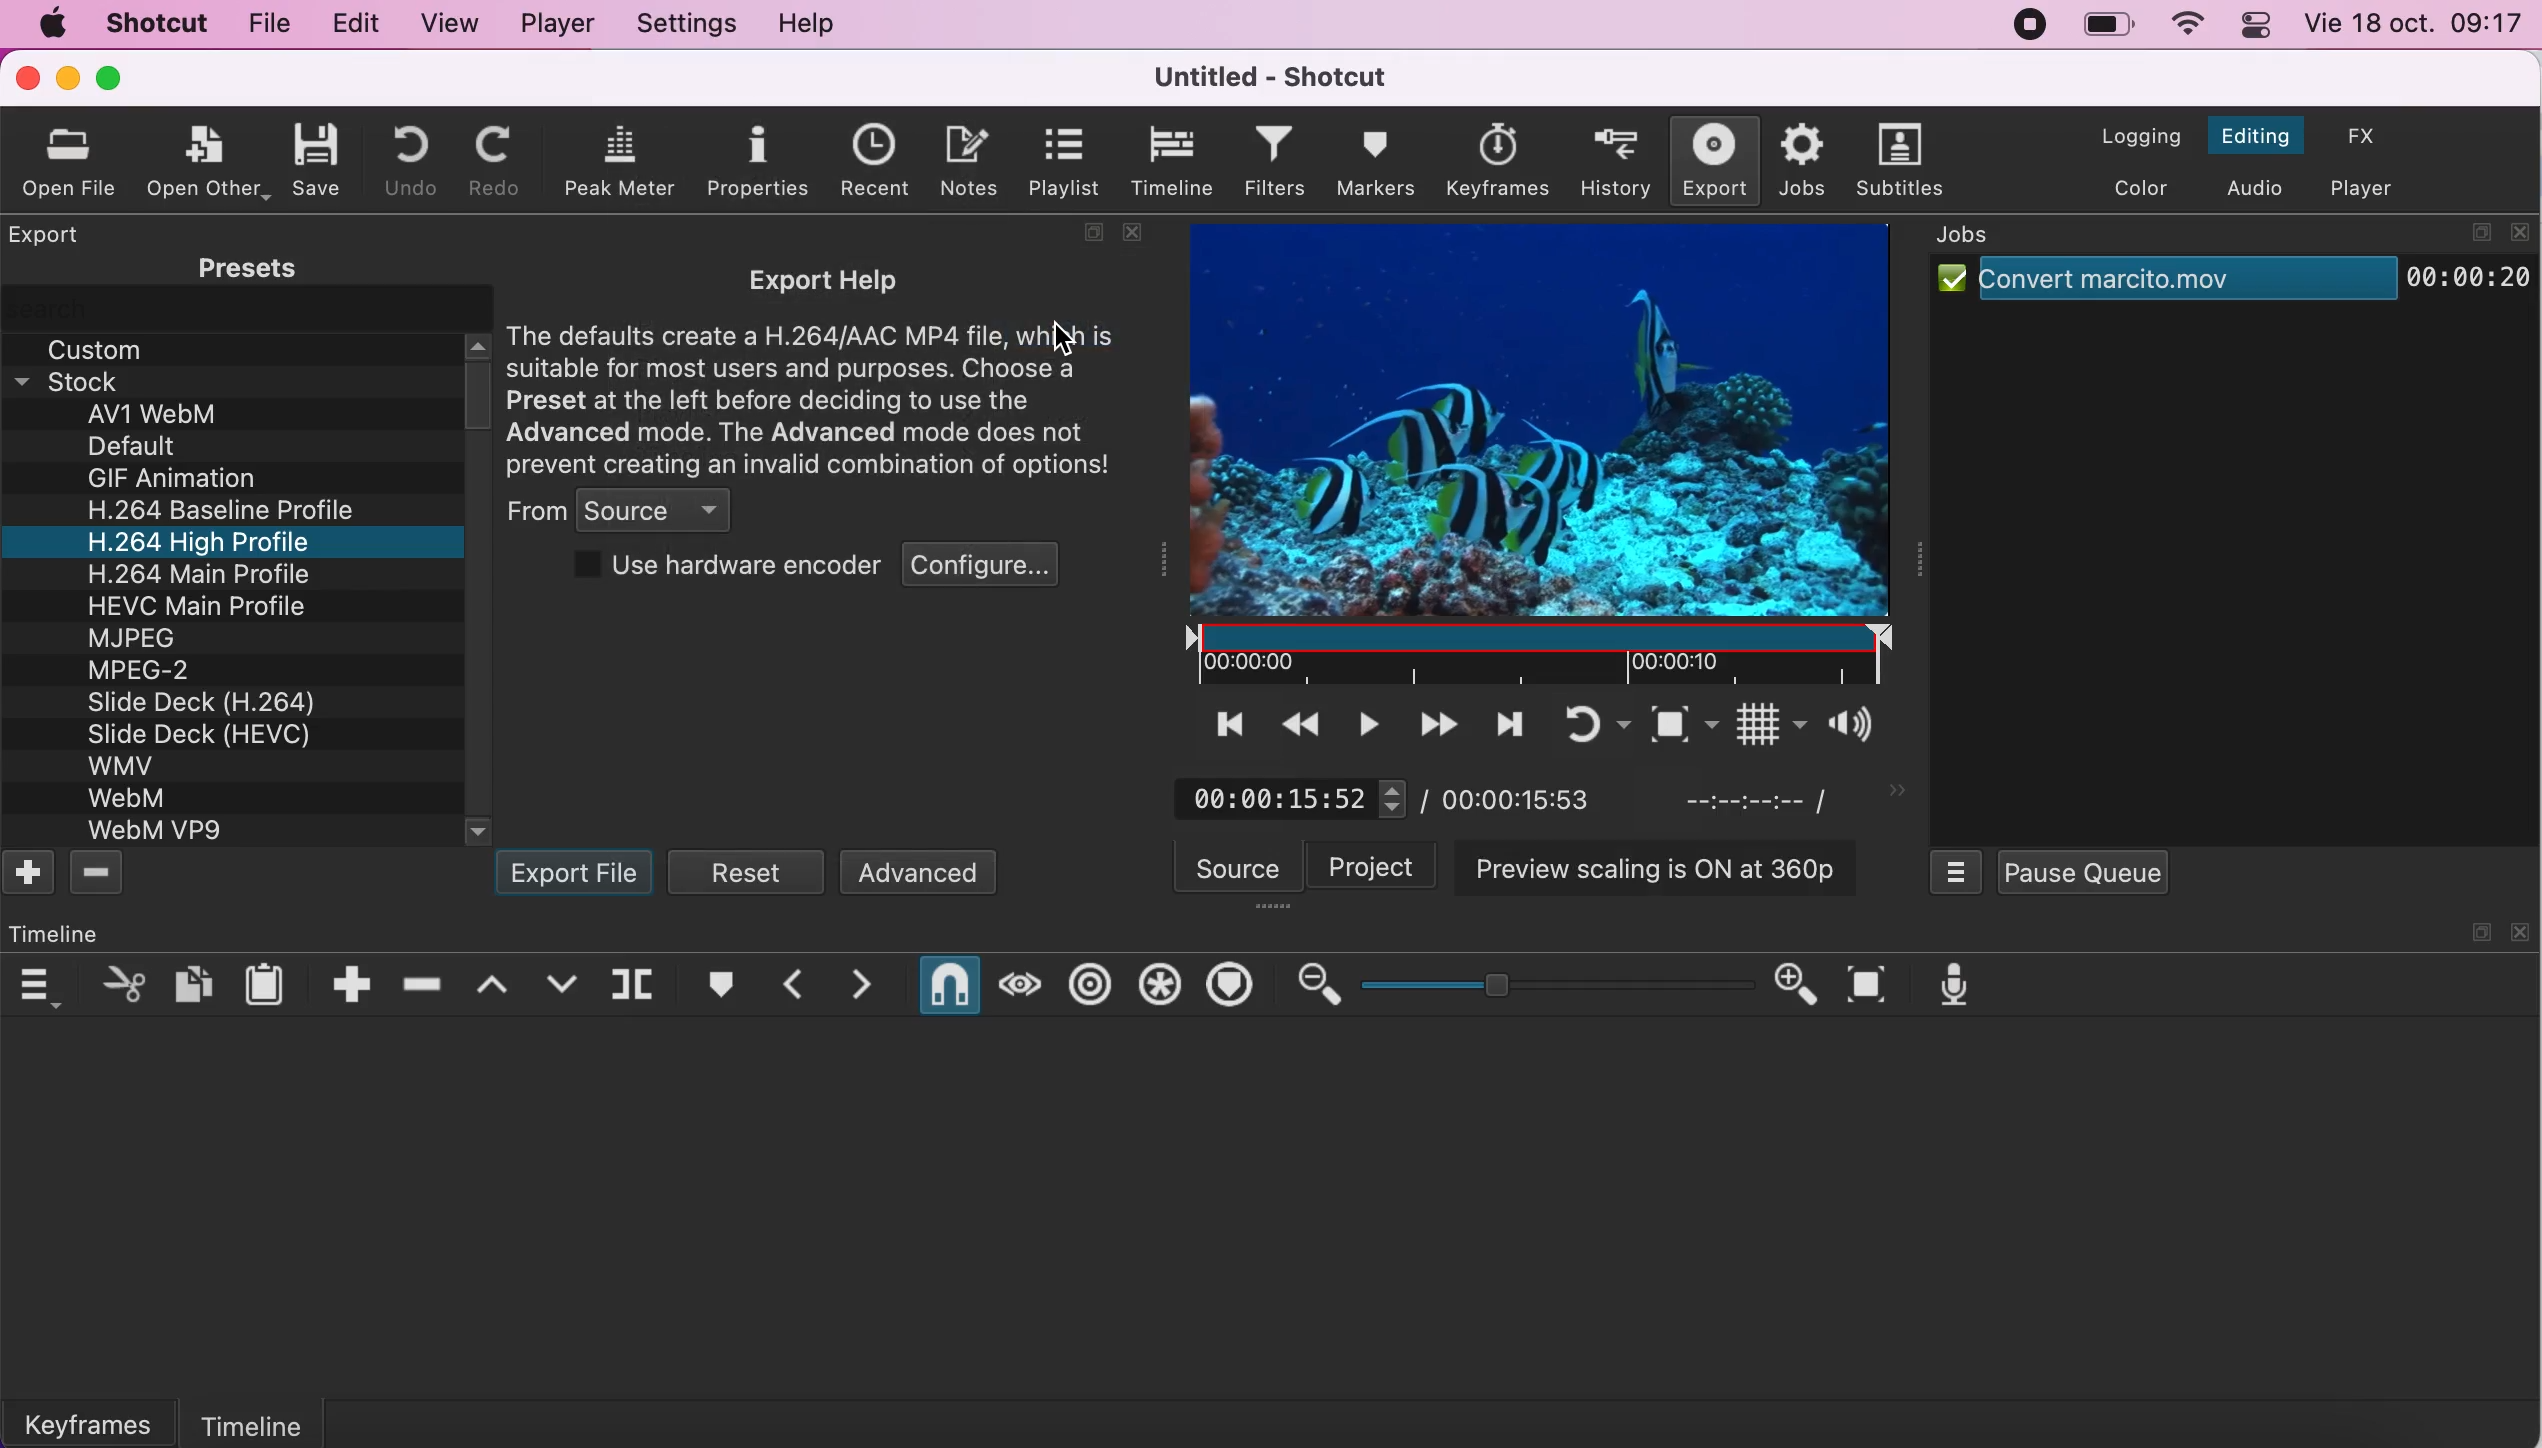 This screenshot has height=1448, width=2542. What do you see at coordinates (192, 571) in the screenshot?
I see `H 264 Main Profile` at bounding box center [192, 571].